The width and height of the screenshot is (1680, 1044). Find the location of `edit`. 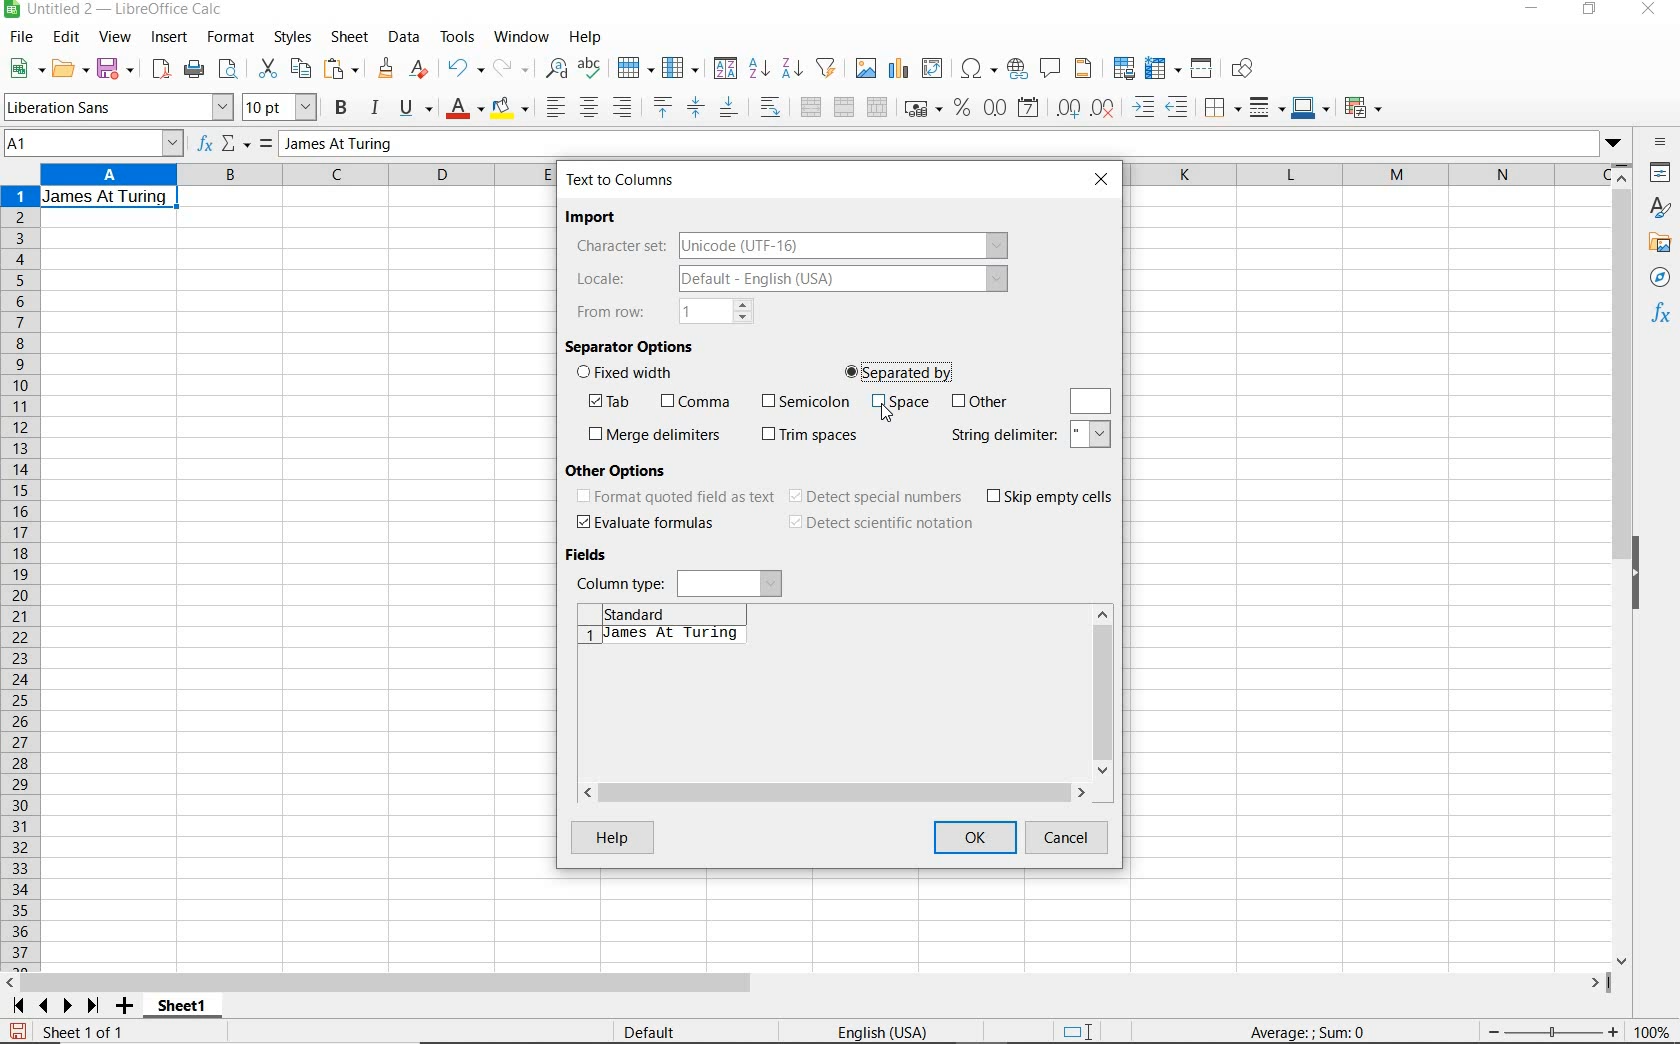

edit is located at coordinates (68, 38).